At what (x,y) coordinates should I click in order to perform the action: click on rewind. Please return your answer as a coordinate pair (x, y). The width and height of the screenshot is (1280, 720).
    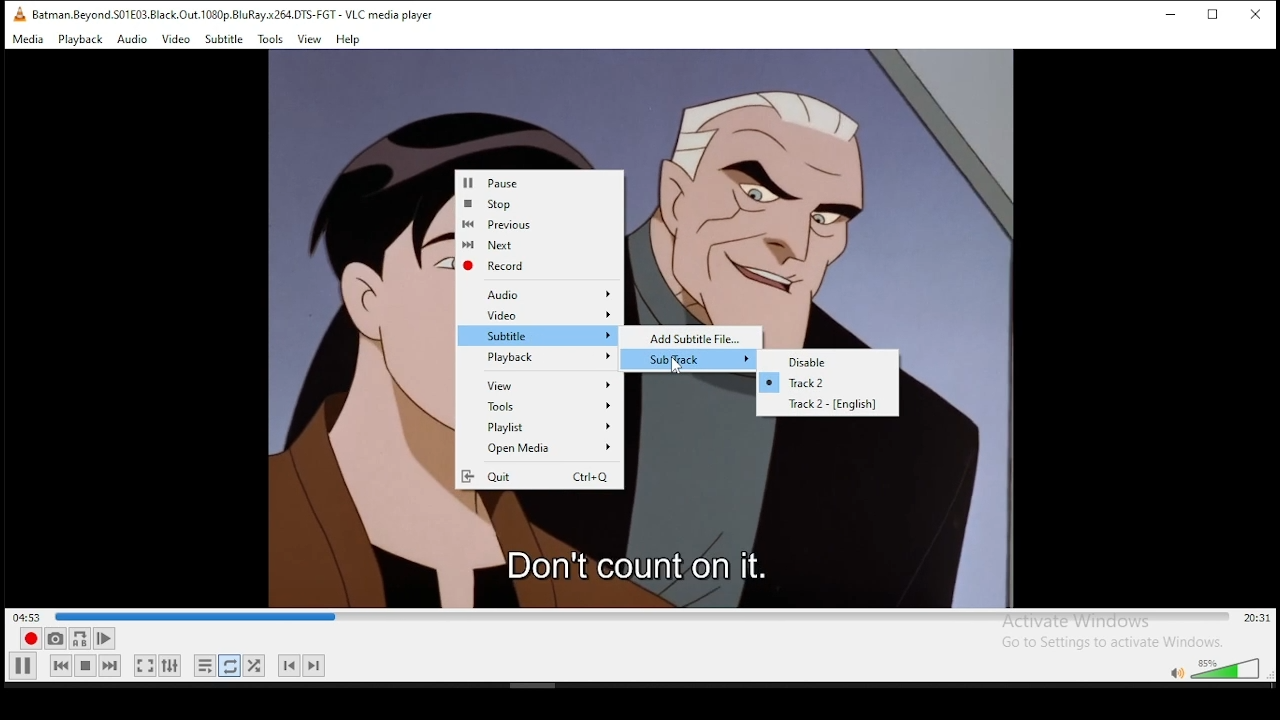
    Looking at the image, I should click on (61, 667).